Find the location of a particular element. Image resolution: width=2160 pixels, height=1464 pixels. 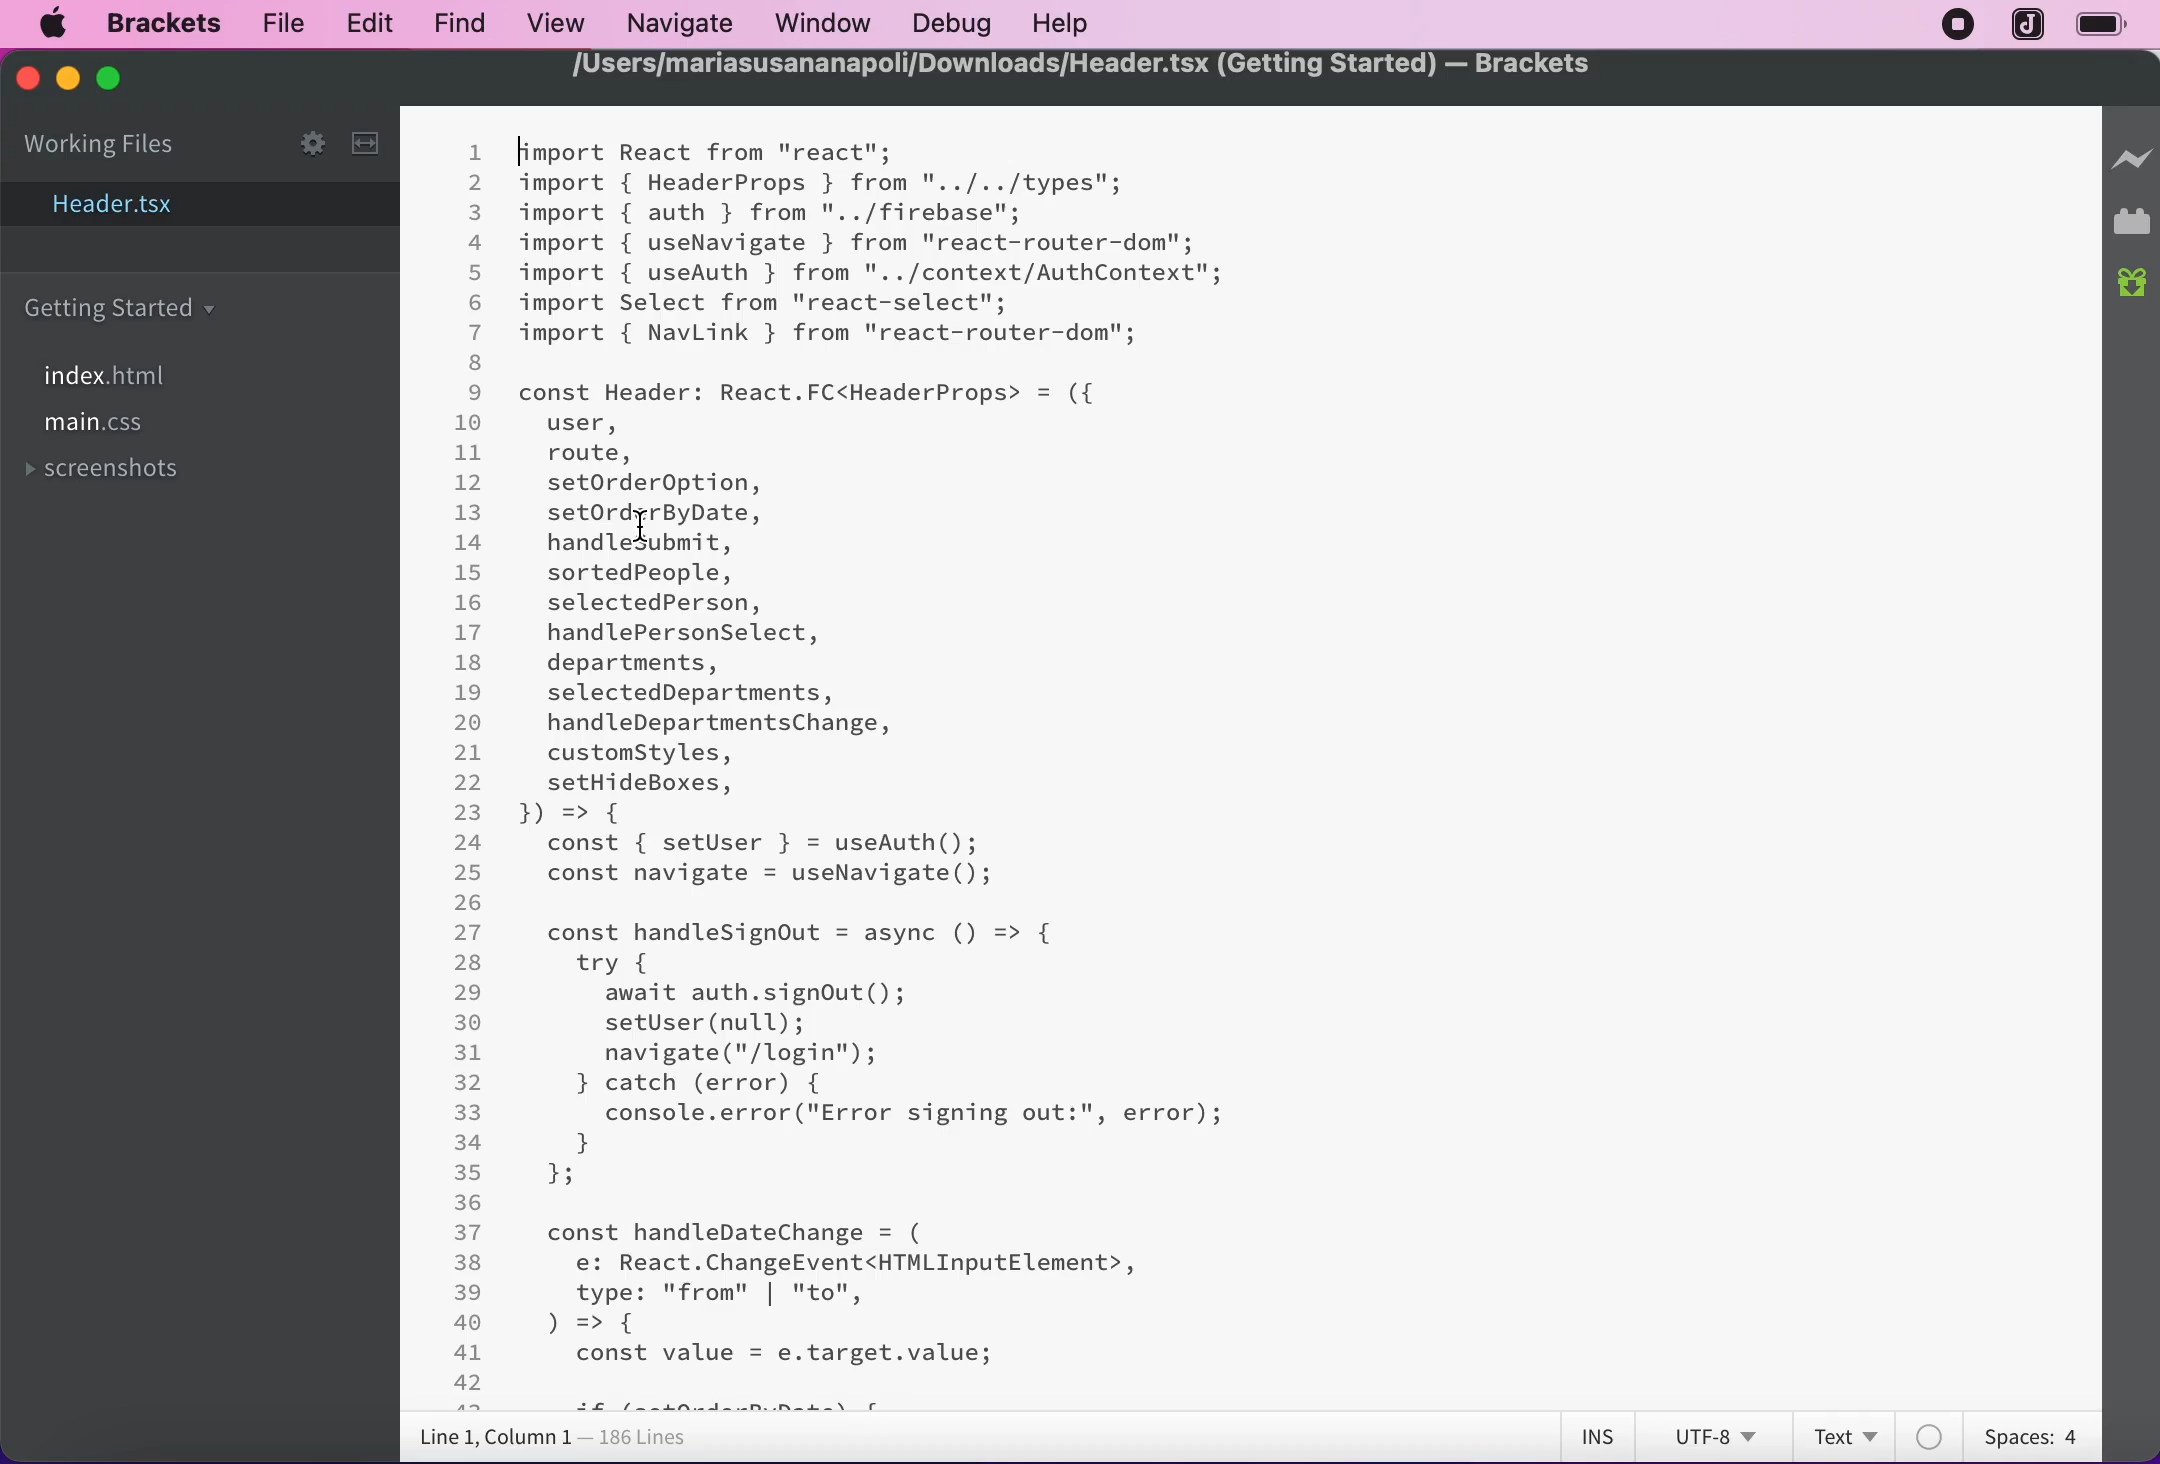

40 is located at coordinates (468, 1323).